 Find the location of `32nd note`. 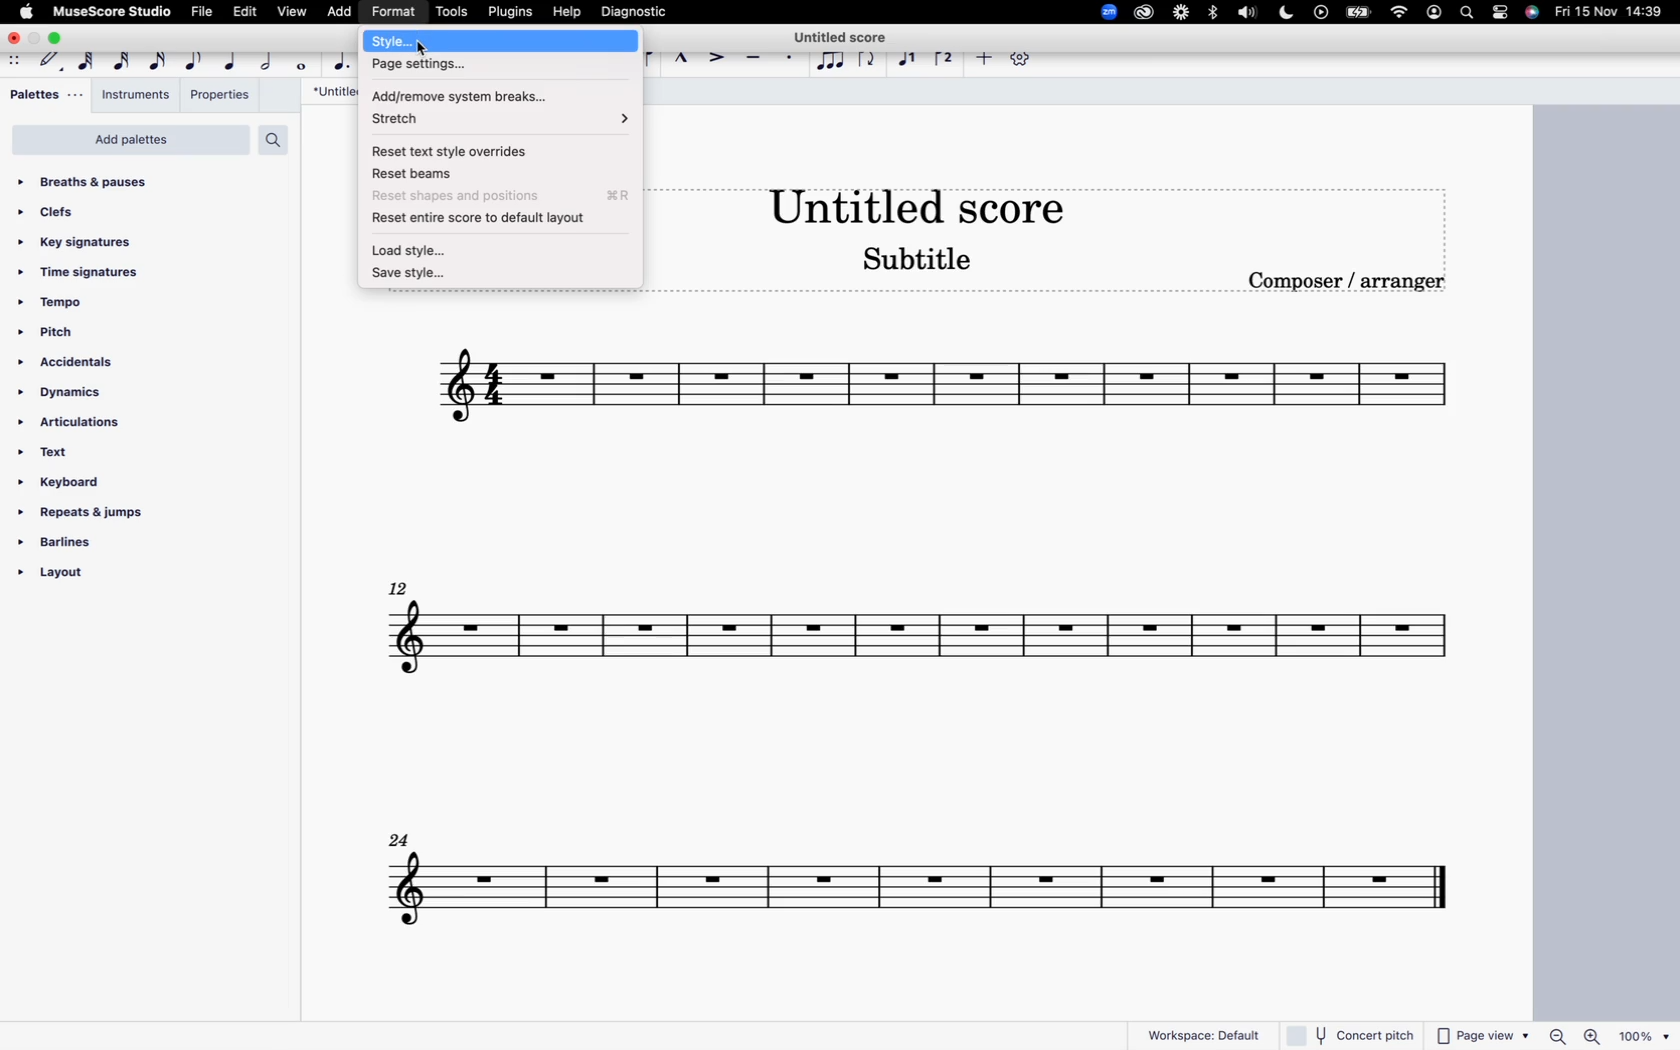

32nd note is located at coordinates (123, 62).